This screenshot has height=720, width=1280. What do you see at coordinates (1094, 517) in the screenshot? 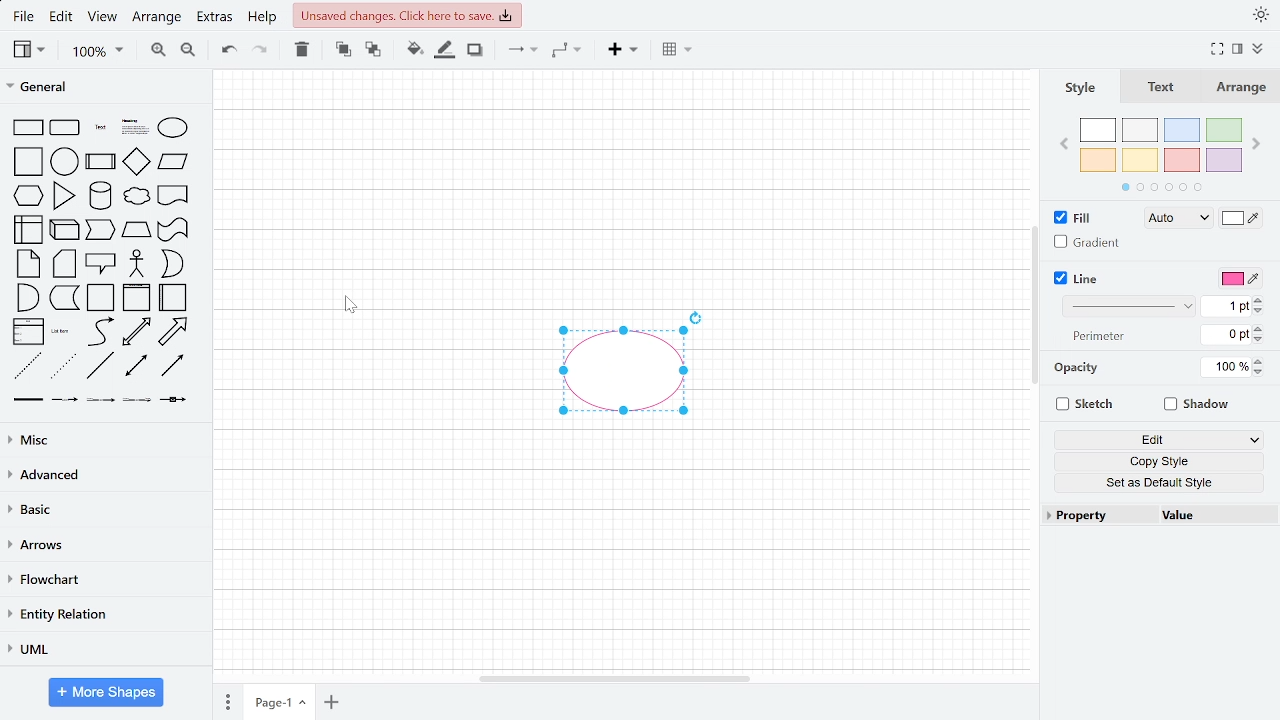
I see `property` at bounding box center [1094, 517].